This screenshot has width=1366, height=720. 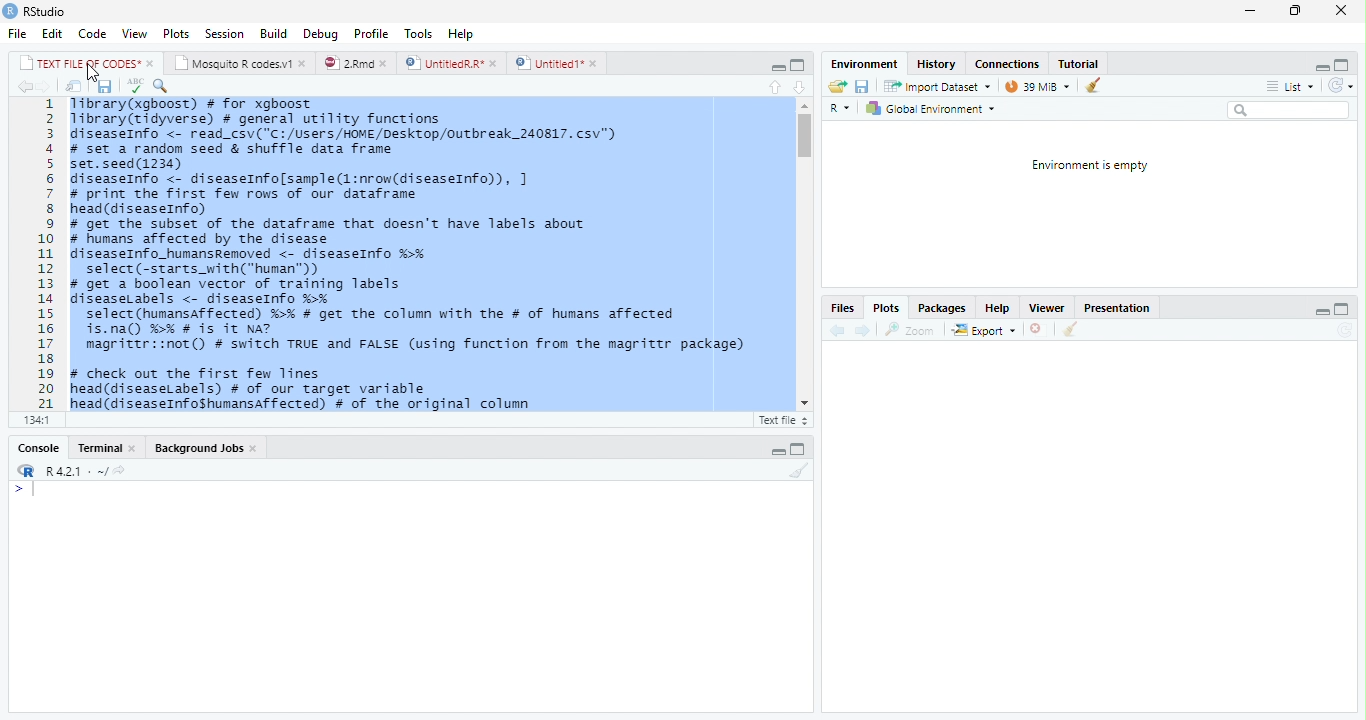 What do you see at coordinates (774, 65) in the screenshot?
I see `Minimize` at bounding box center [774, 65].